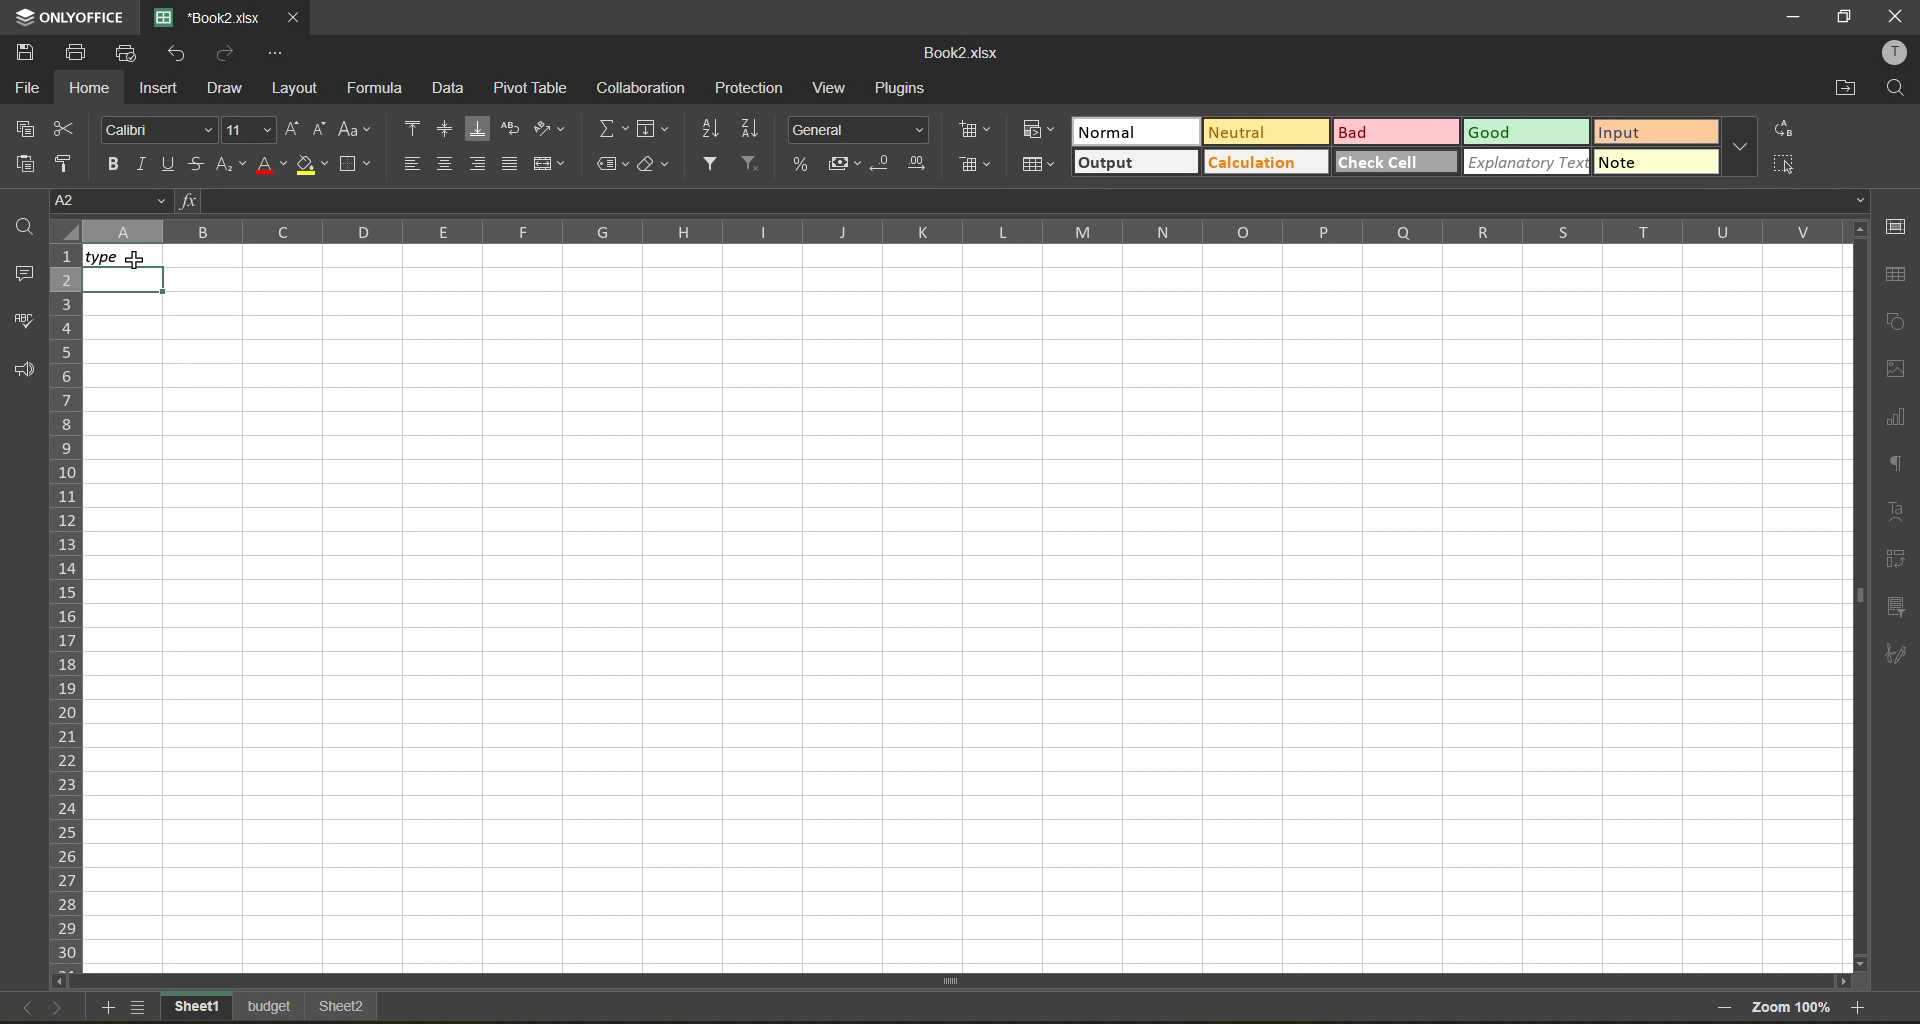 This screenshot has height=1024, width=1920. What do you see at coordinates (118, 254) in the screenshot?
I see `type` at bounding box center [118, 254].